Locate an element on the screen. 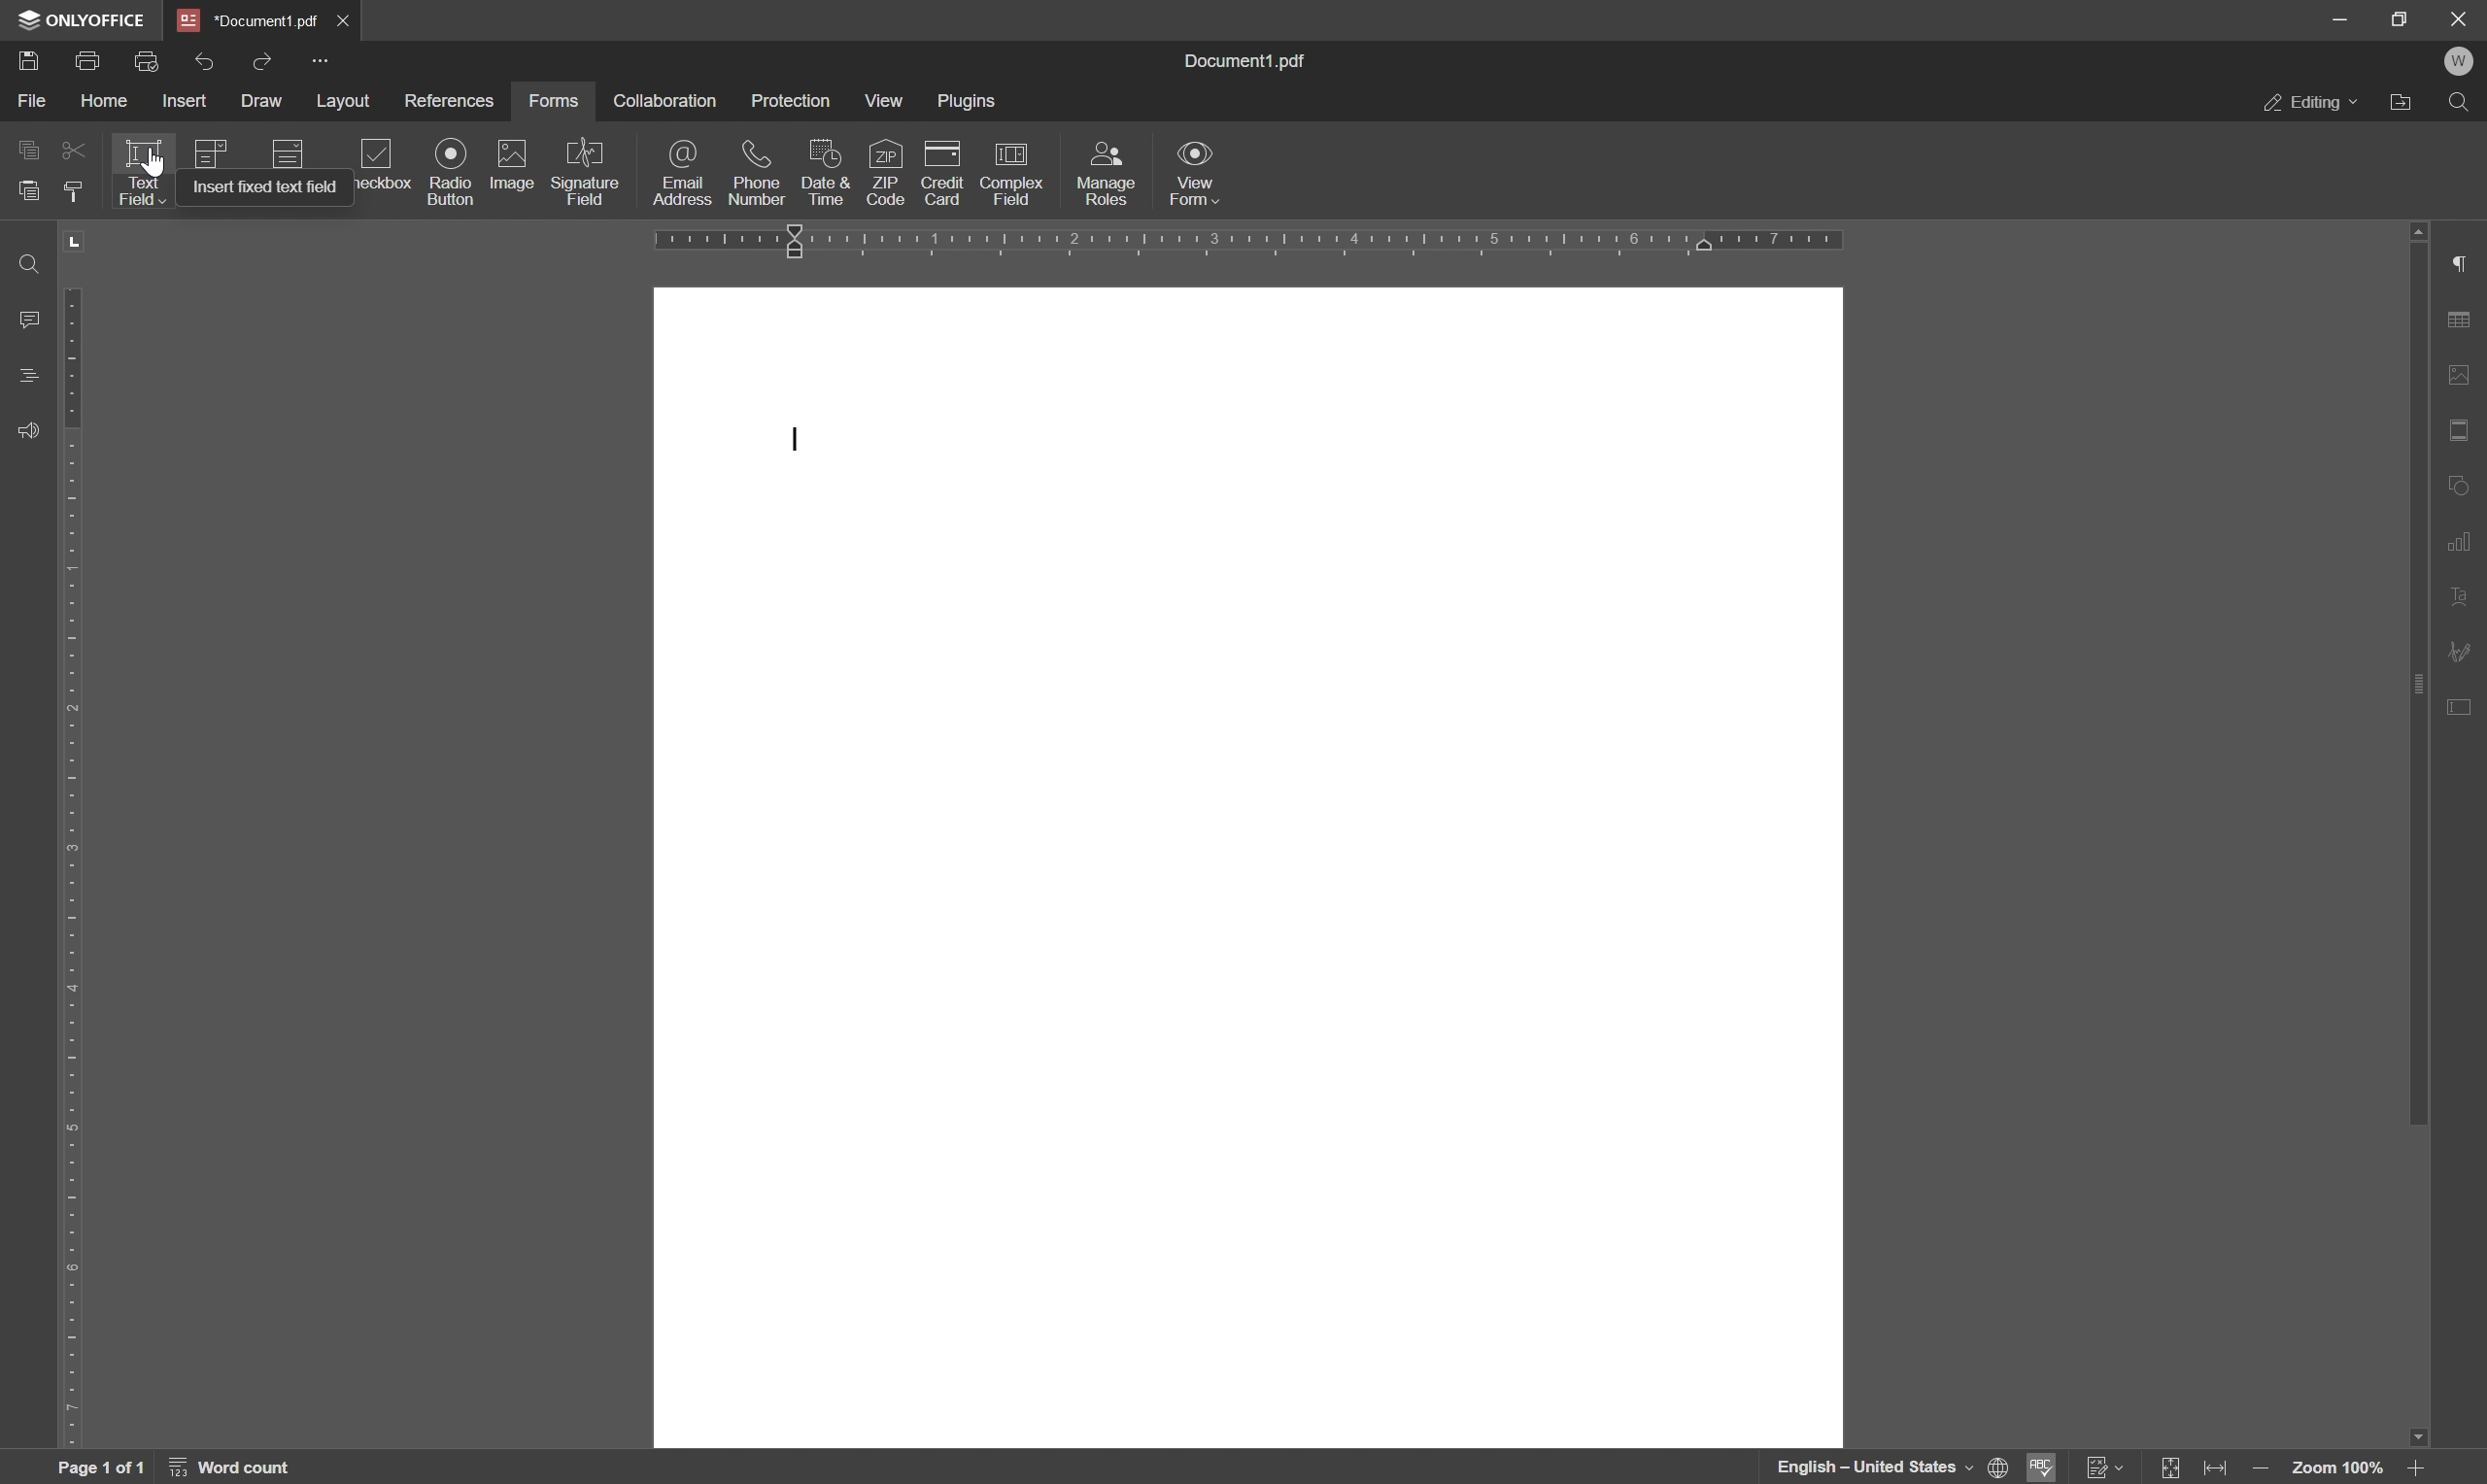 The width and height of the screenshot is (2487, 1484). draw is located at coordinates (262, 98).